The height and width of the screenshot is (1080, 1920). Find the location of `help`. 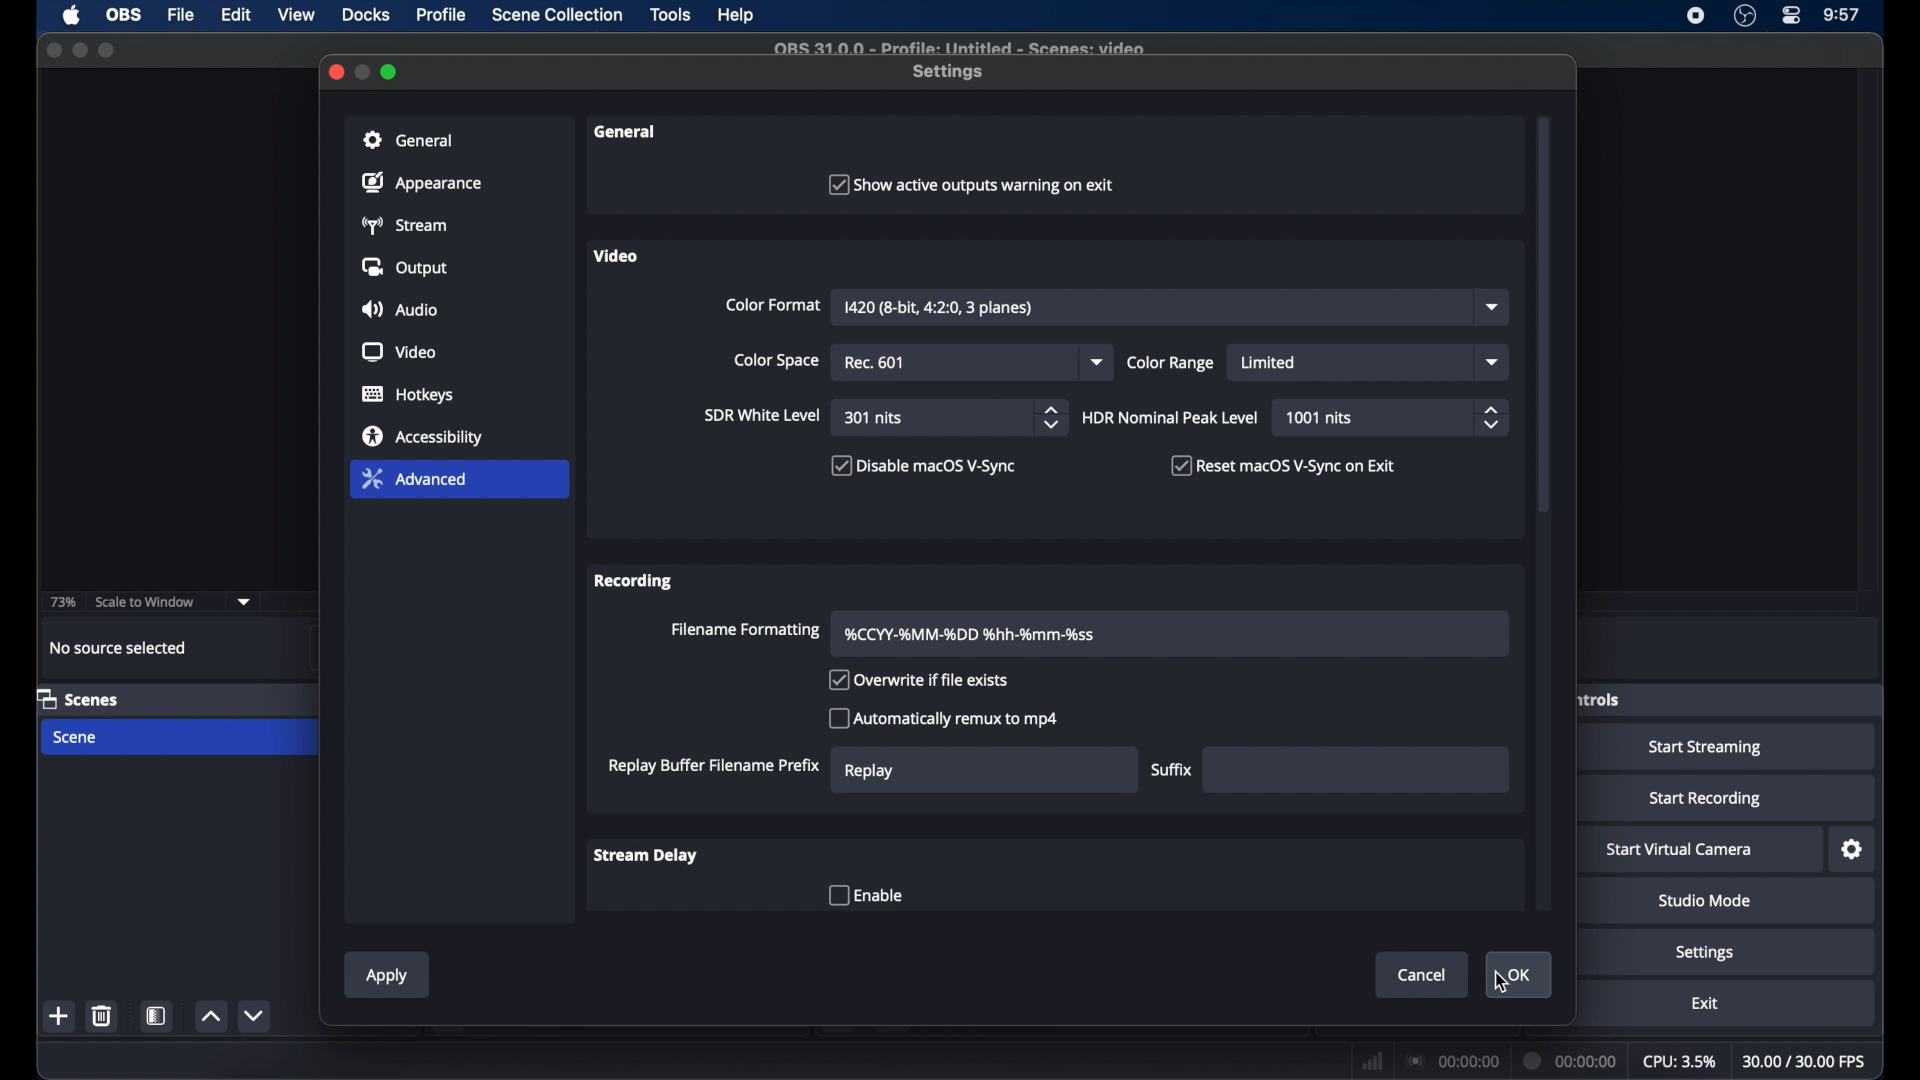

help is located at coordinates (737, 15).